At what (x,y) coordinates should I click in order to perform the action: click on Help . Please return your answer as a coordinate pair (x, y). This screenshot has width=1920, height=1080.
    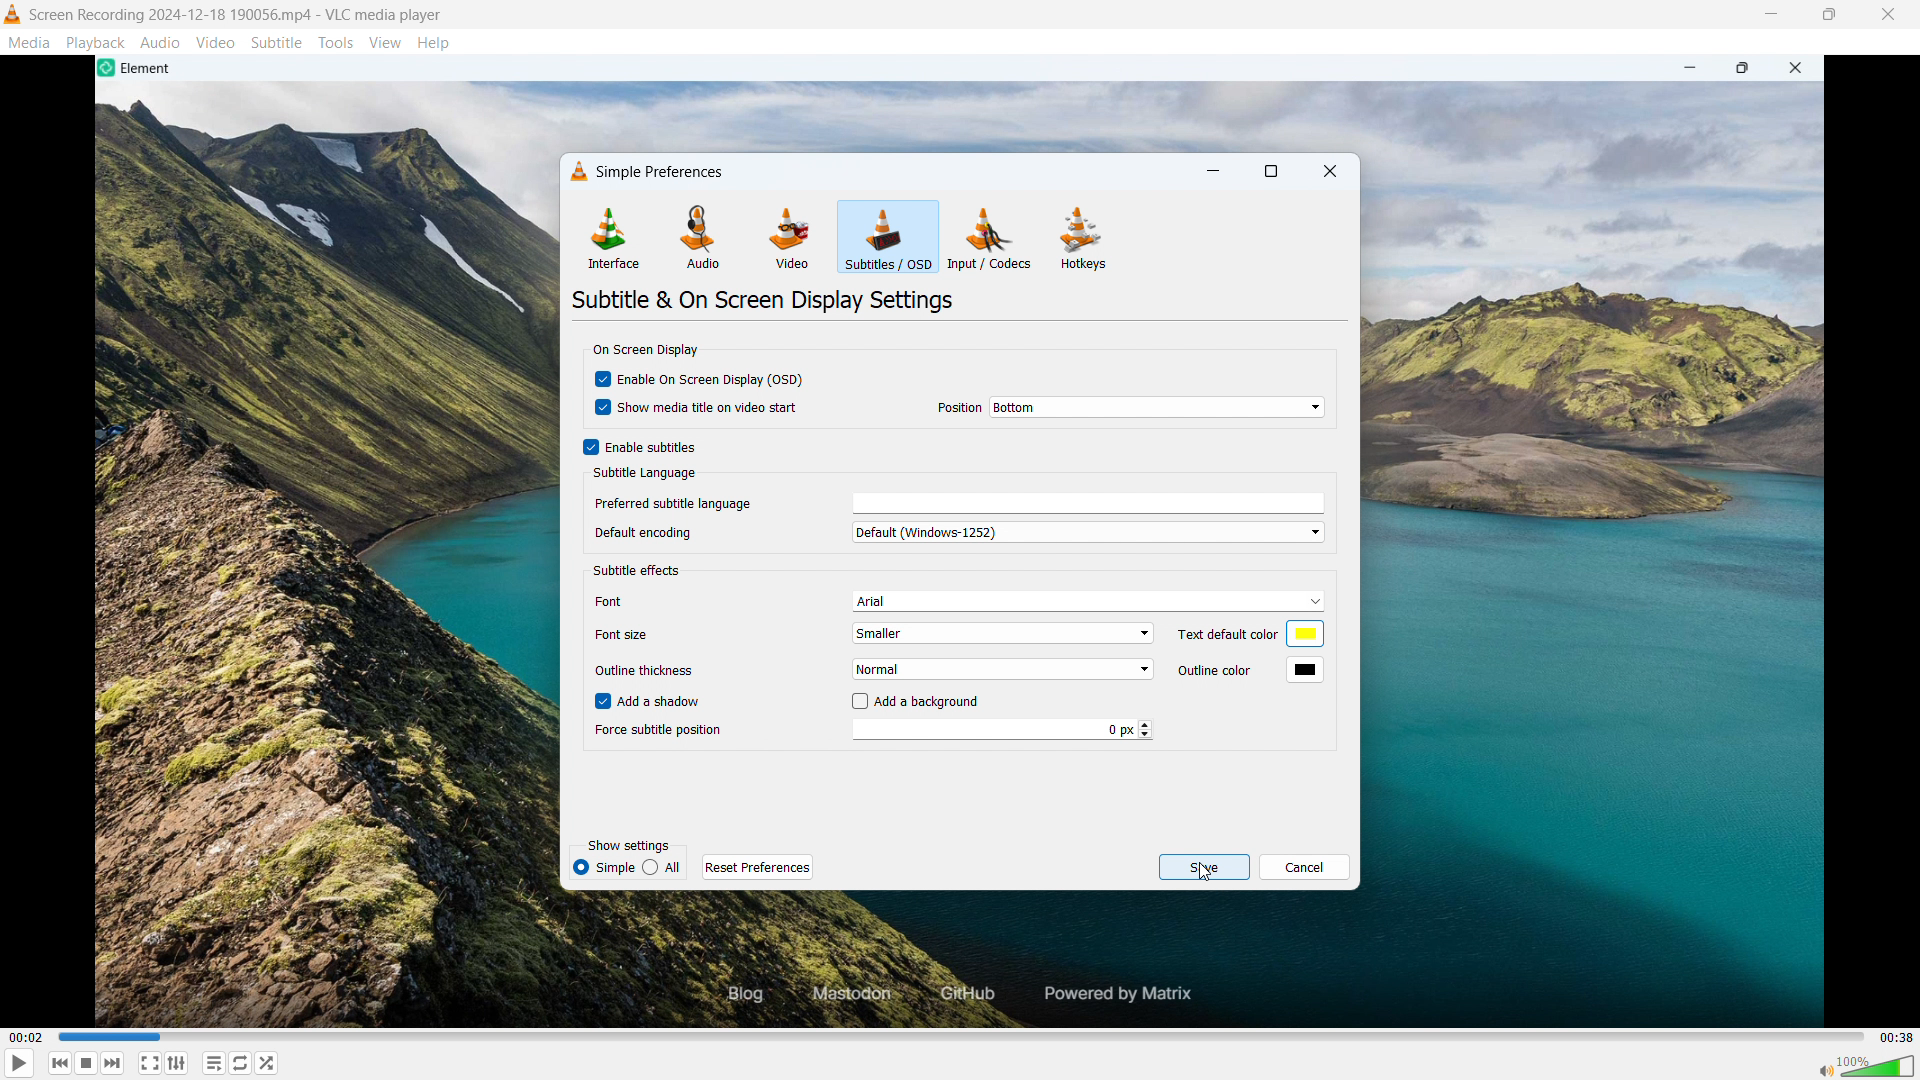
    Looking at the image, I should click on (434, 42).